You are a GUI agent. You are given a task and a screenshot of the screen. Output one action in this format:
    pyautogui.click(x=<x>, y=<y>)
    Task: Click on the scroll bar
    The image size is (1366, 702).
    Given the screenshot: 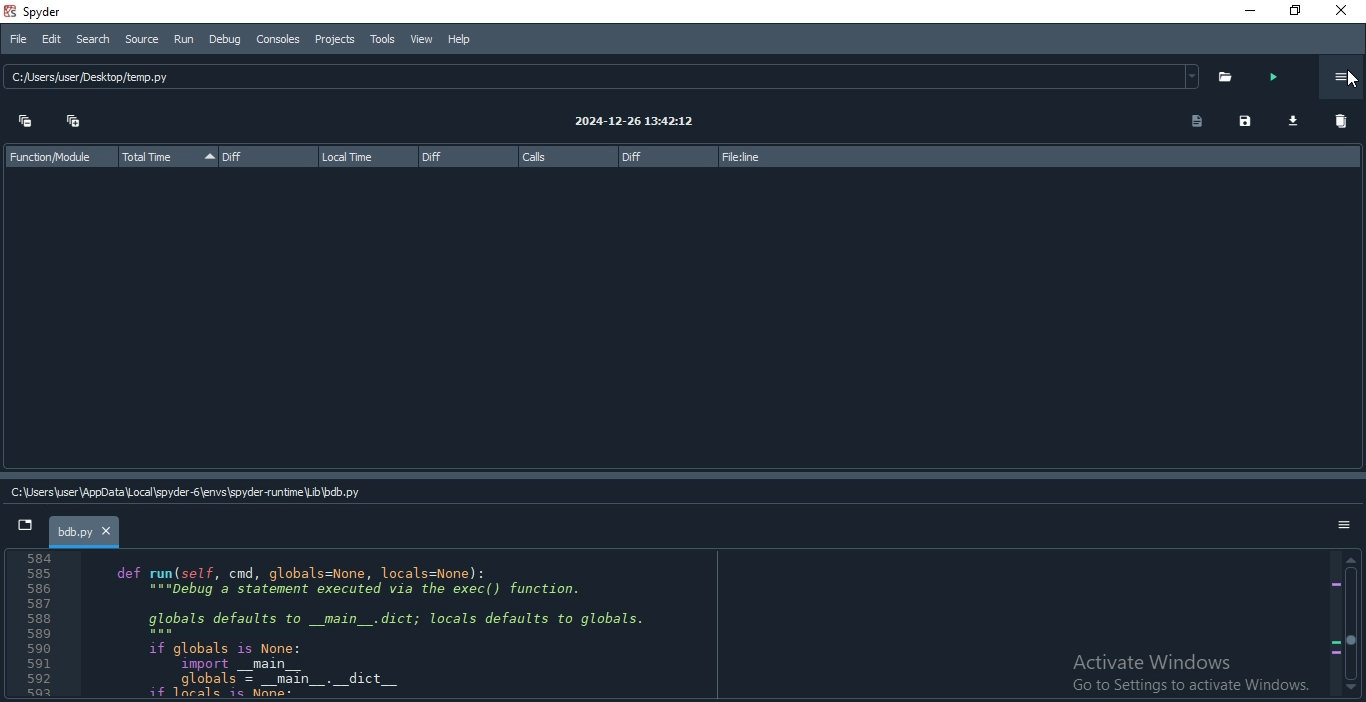 What is the action you would take?
    pyautogui.click(x=1351, y=626)
    